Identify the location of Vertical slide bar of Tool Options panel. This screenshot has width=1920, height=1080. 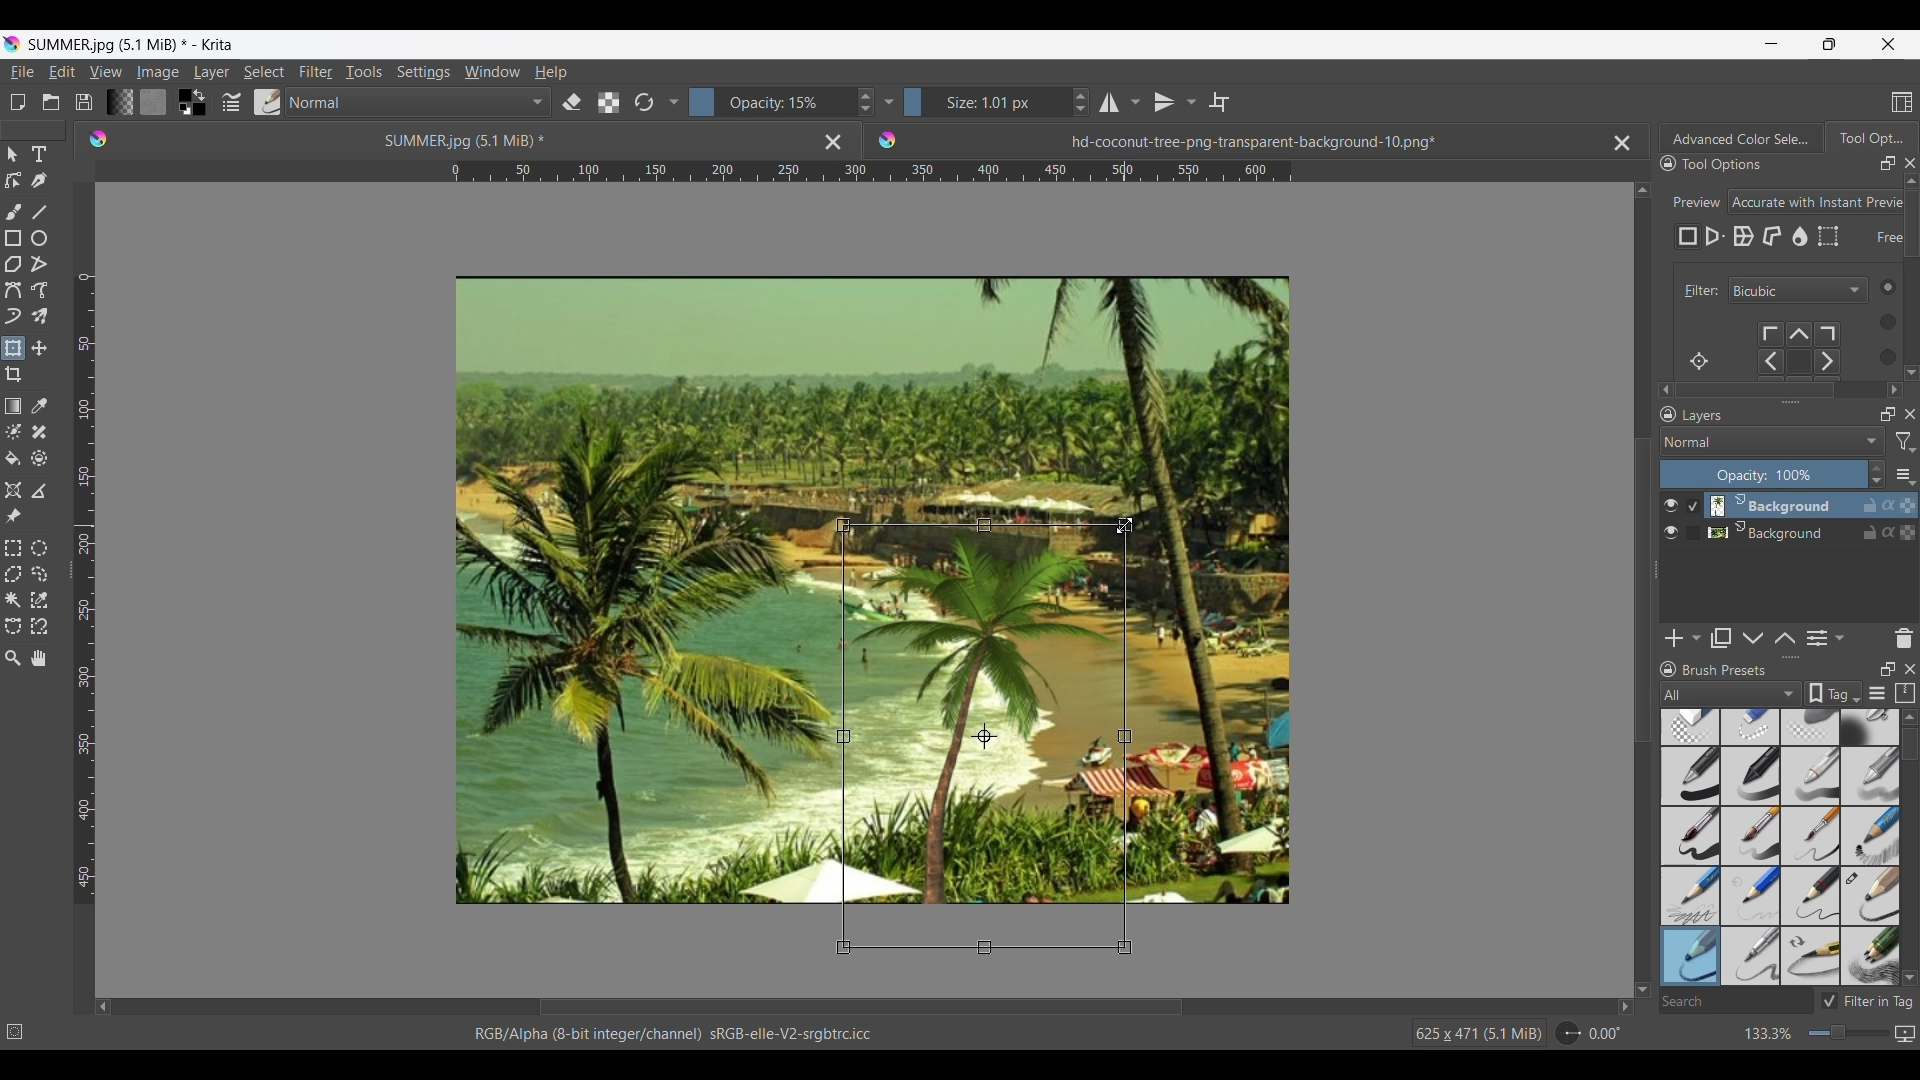
(1915, 273).